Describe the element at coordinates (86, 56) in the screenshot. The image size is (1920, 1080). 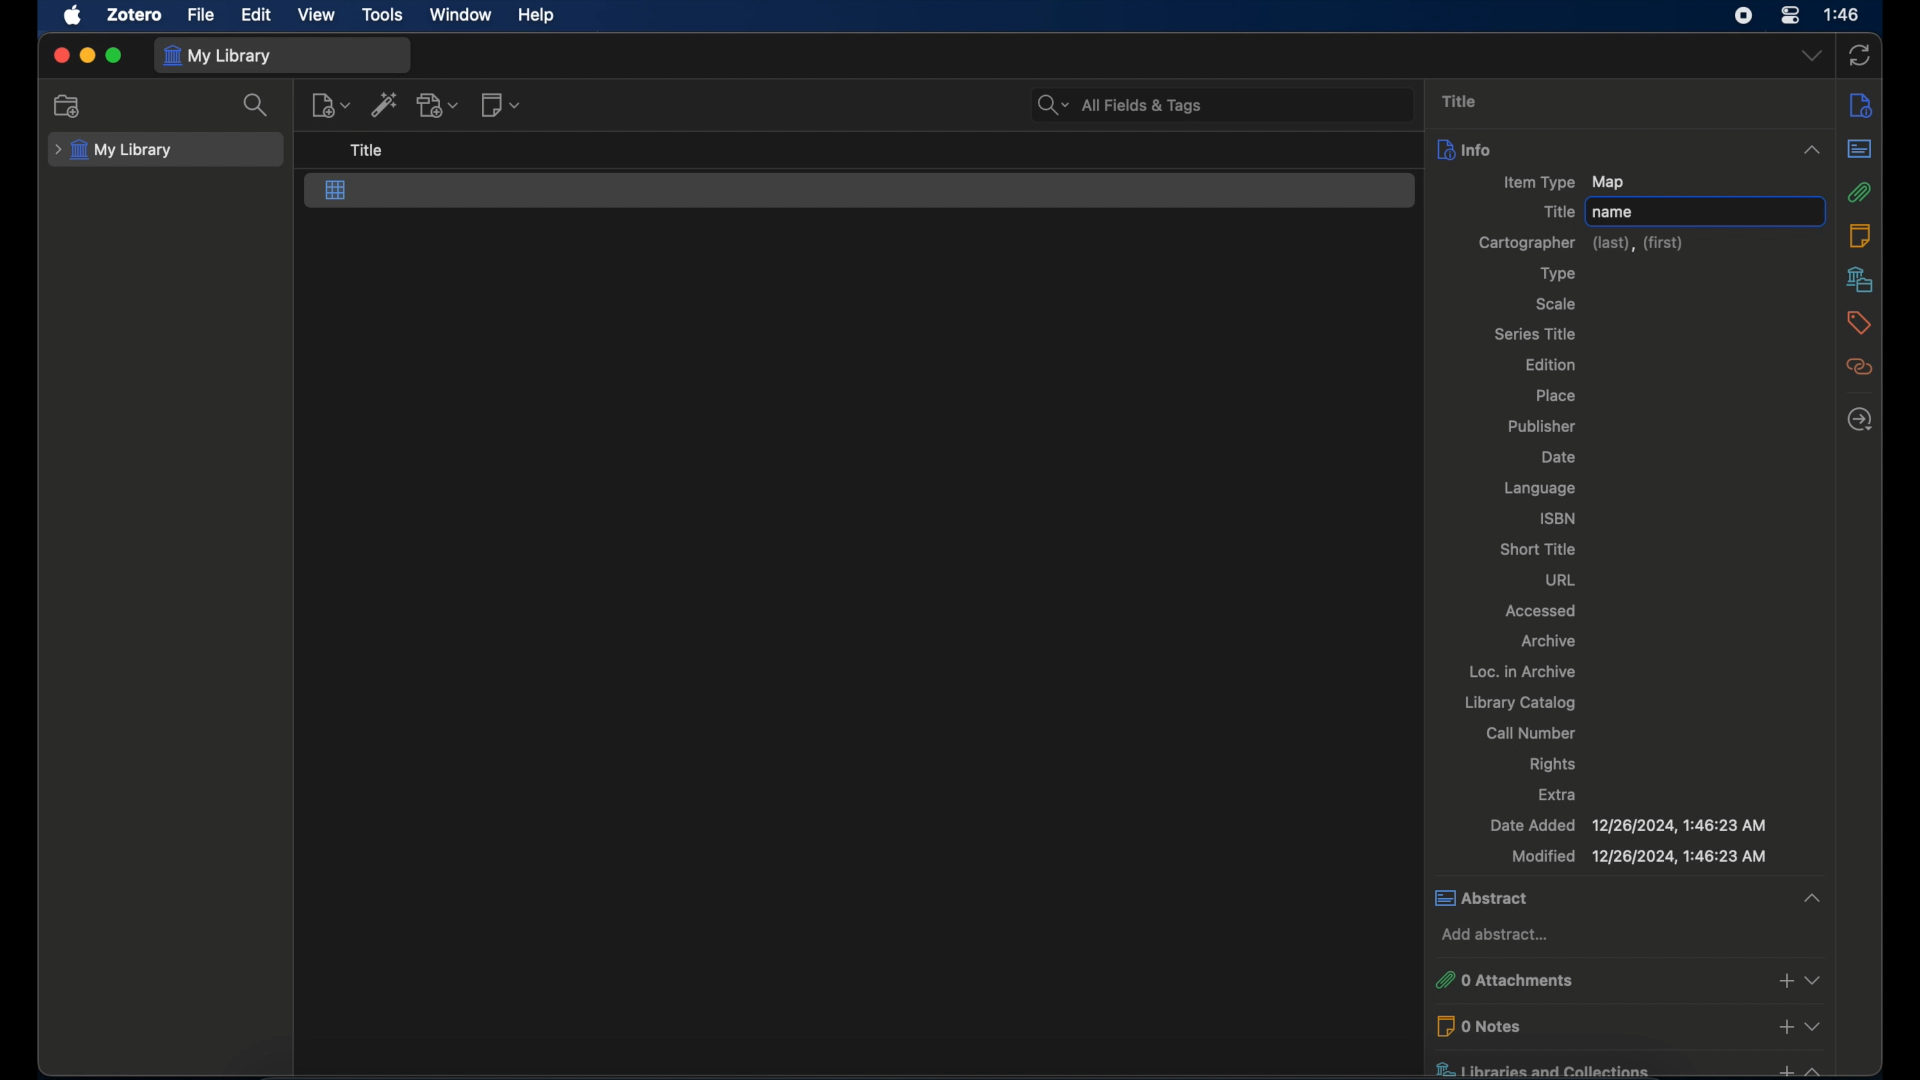
I see `minimize` at that location.